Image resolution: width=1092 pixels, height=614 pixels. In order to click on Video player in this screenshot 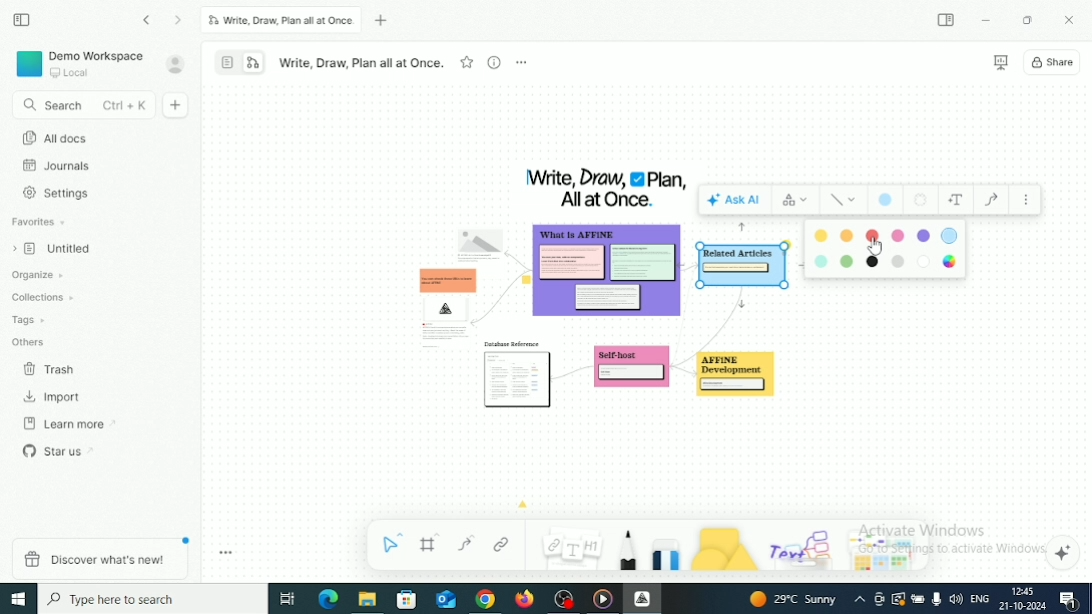, I will do `click(603, 599)`.